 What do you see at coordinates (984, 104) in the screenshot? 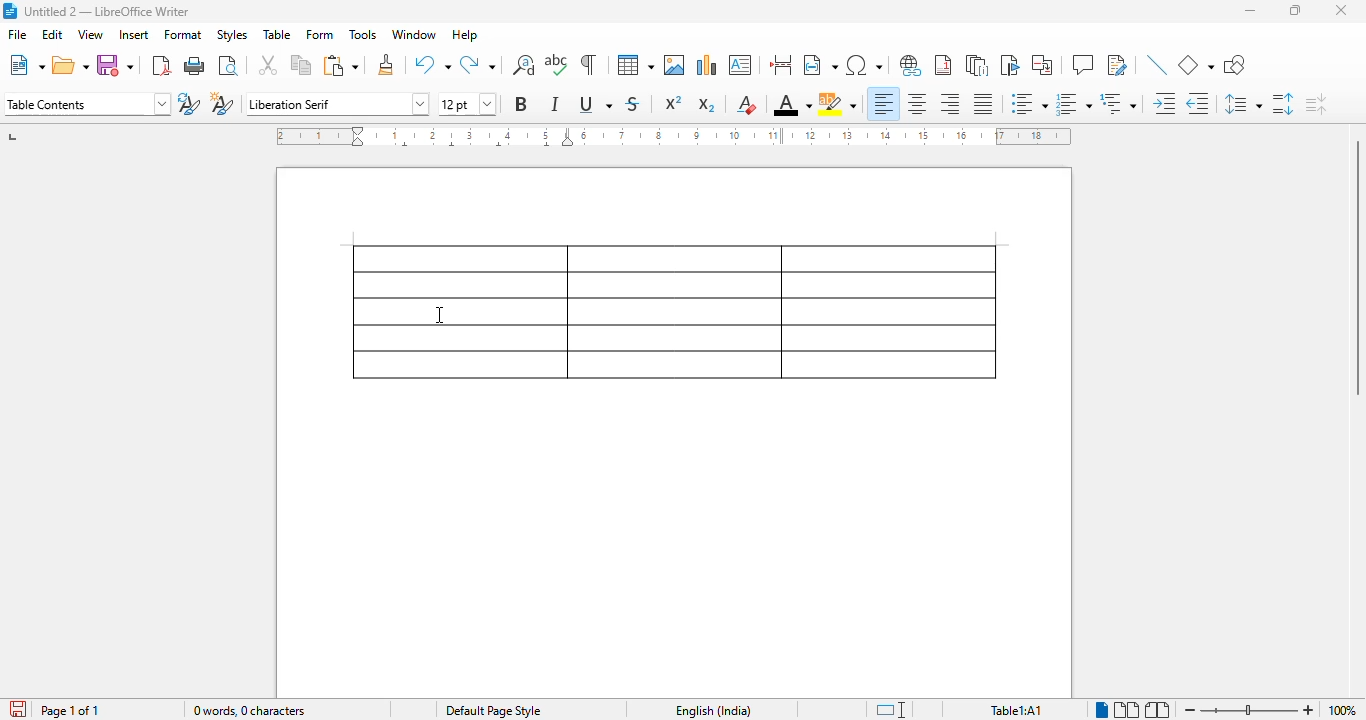
I see `justified` at bounding box center [984, 104].